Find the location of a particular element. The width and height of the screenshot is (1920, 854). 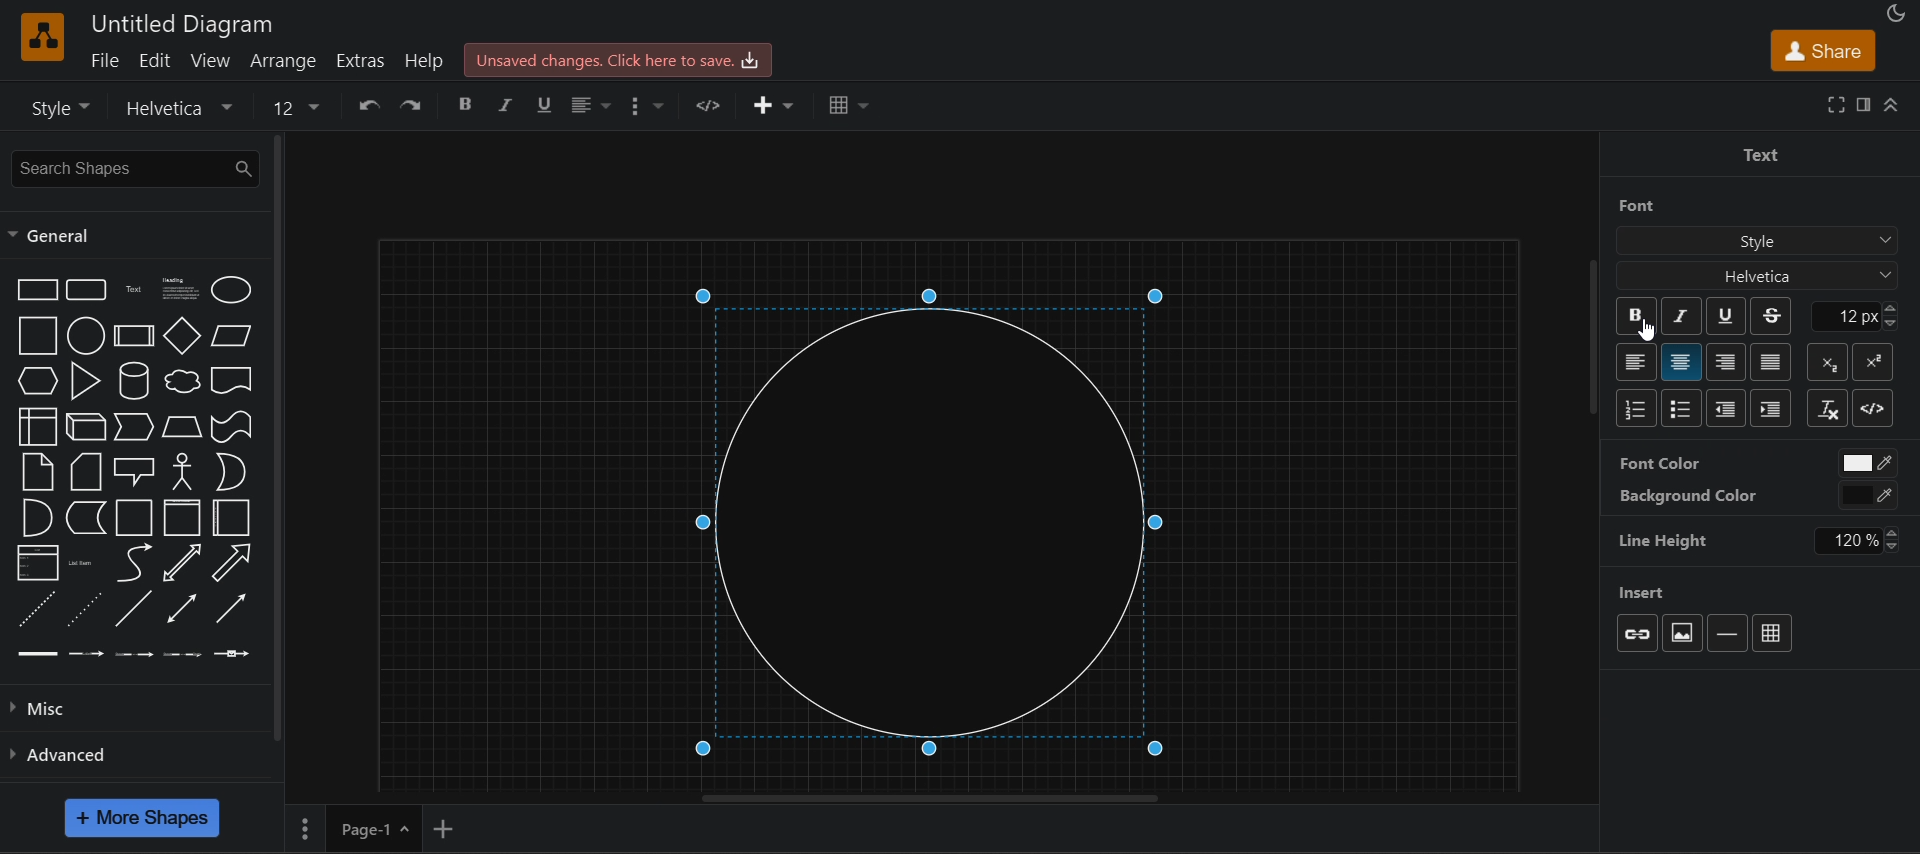

text is located at coordinates (1758, 156).